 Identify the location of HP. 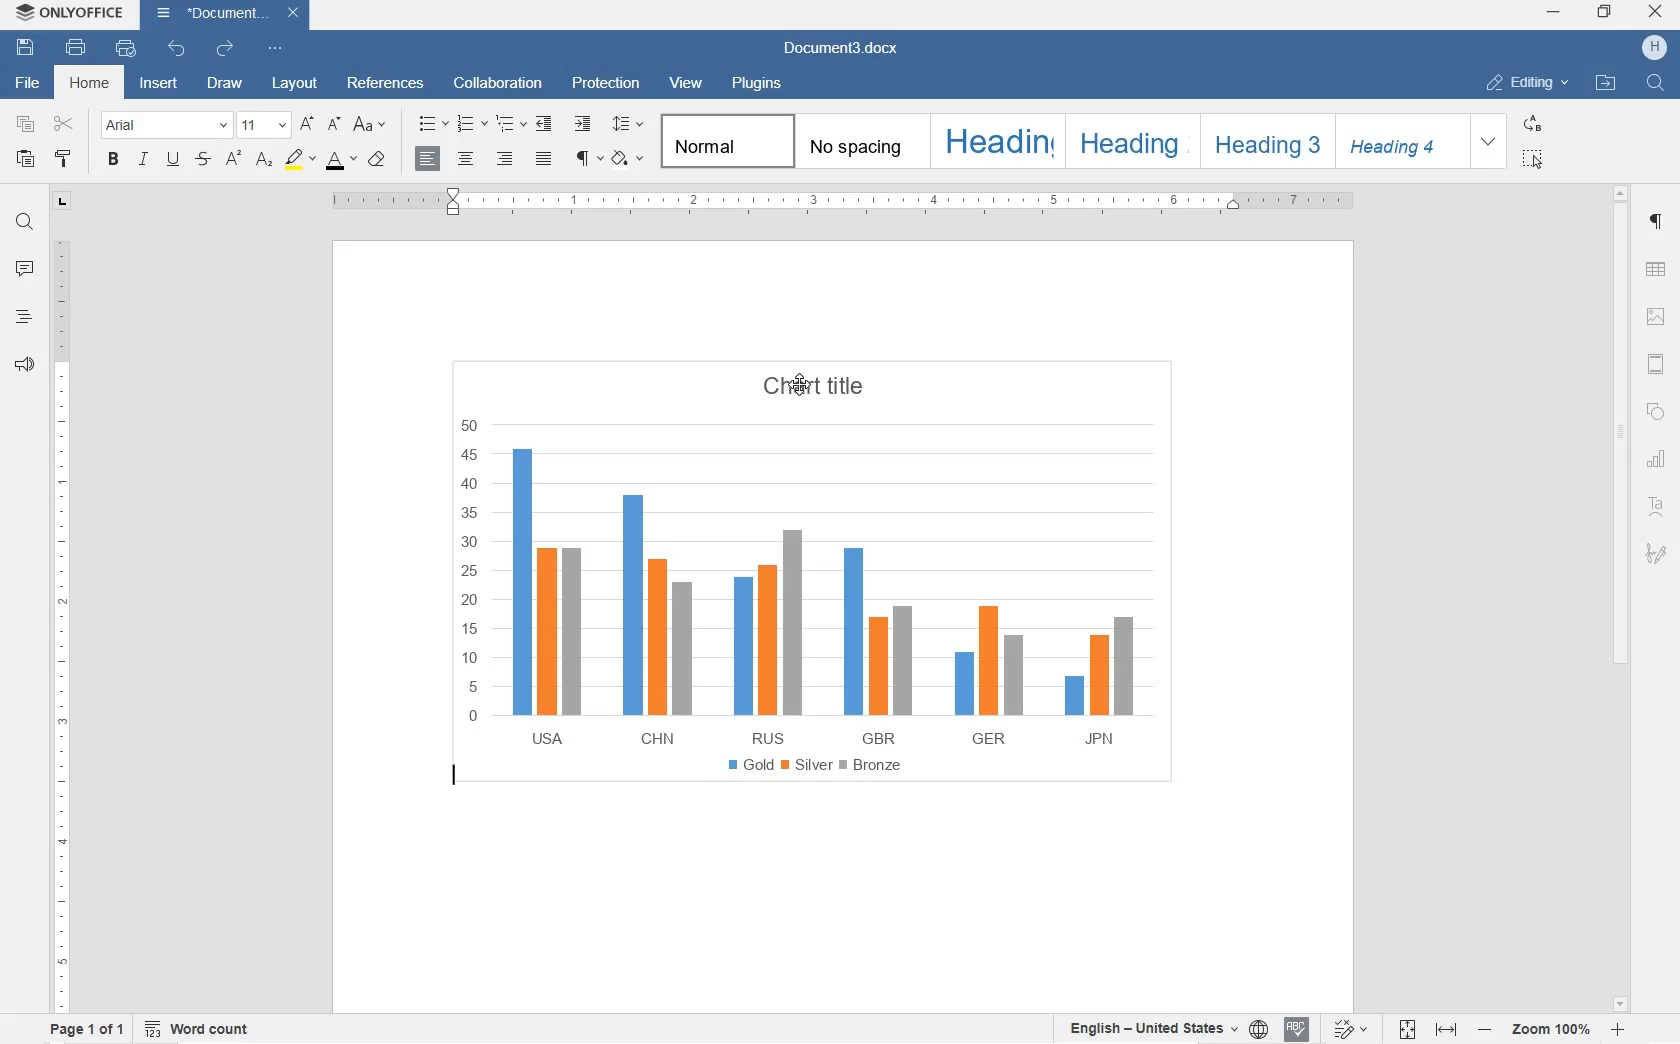
(1653, 47).